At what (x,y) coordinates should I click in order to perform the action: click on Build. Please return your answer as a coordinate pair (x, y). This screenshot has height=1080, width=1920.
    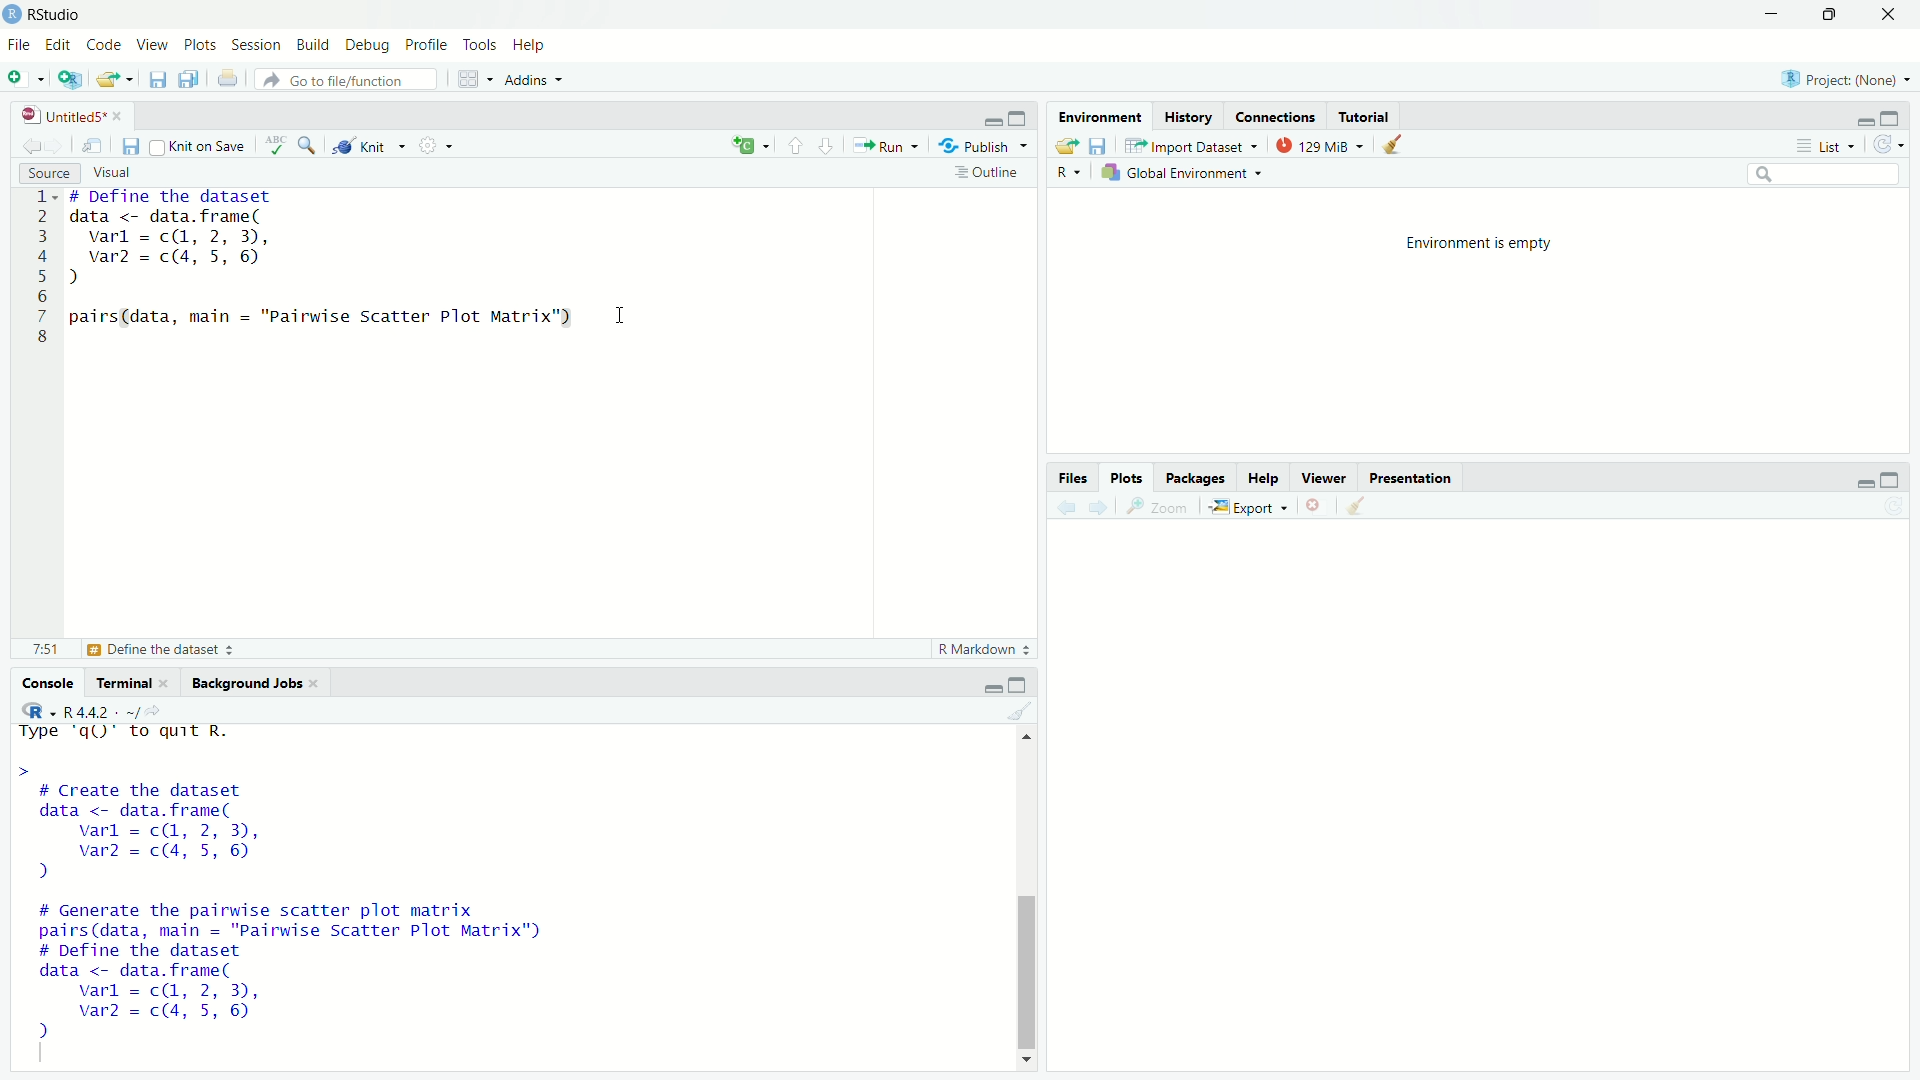
    Looking at the image, I should click on (315, 45).